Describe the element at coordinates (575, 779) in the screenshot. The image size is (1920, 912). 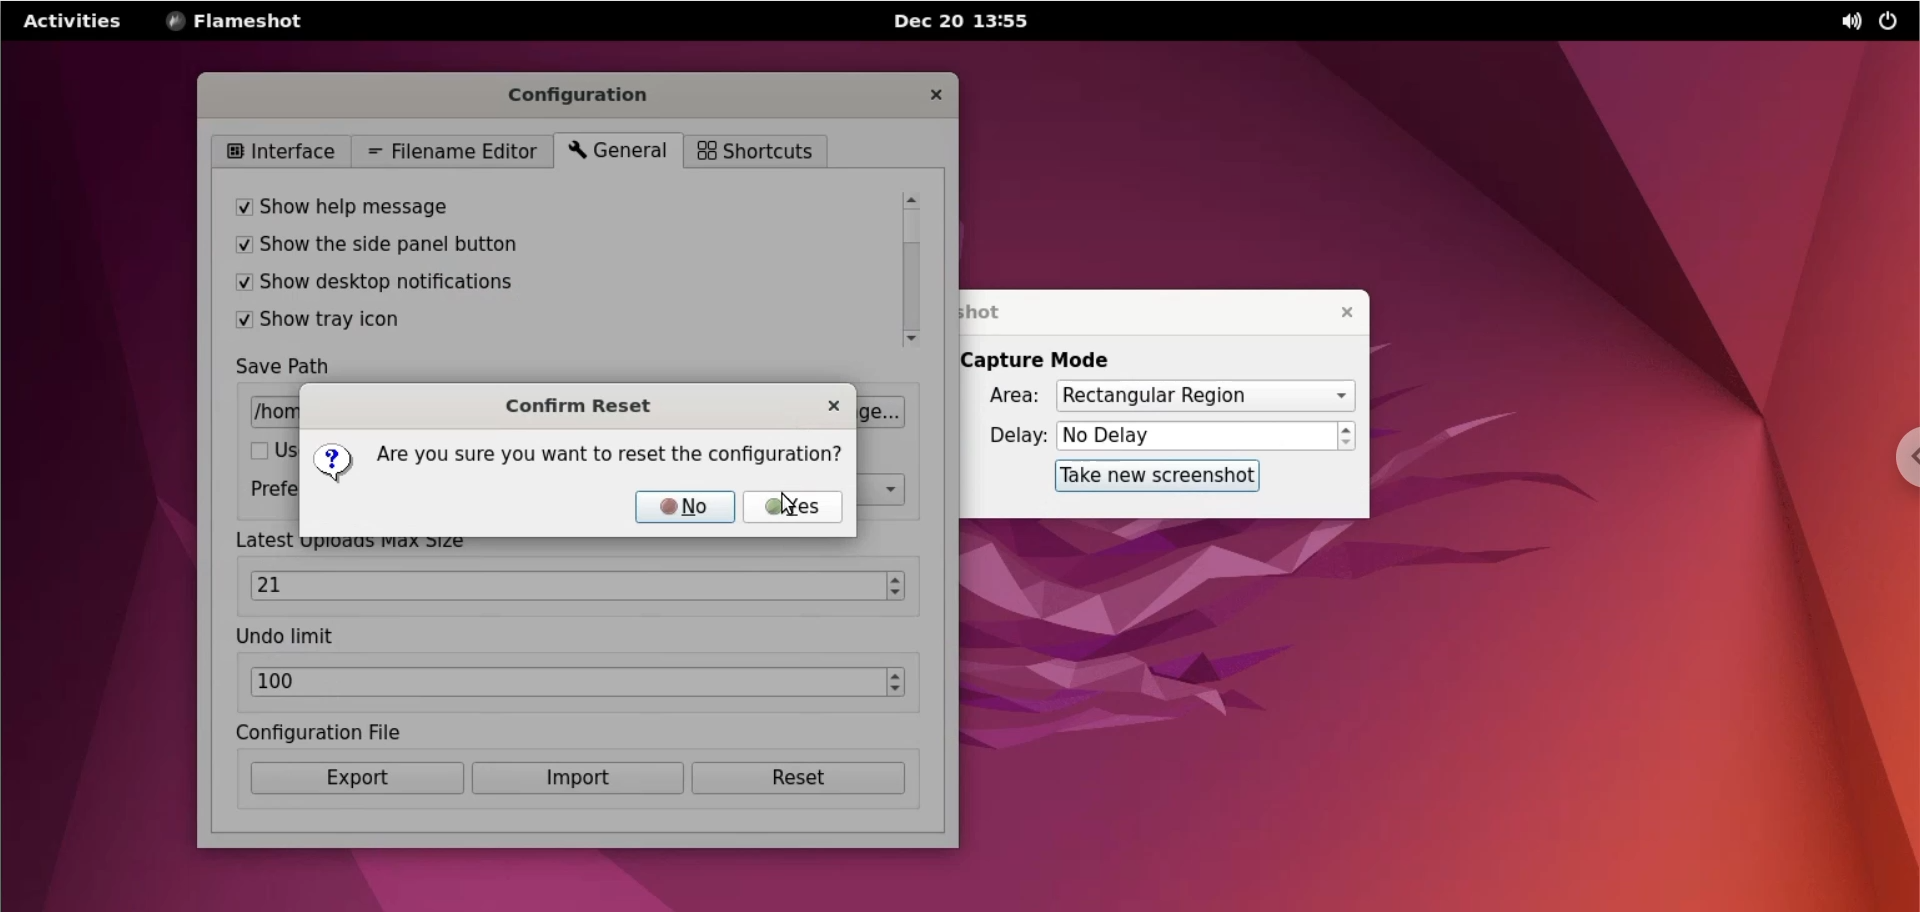
I see `import ` at that location.